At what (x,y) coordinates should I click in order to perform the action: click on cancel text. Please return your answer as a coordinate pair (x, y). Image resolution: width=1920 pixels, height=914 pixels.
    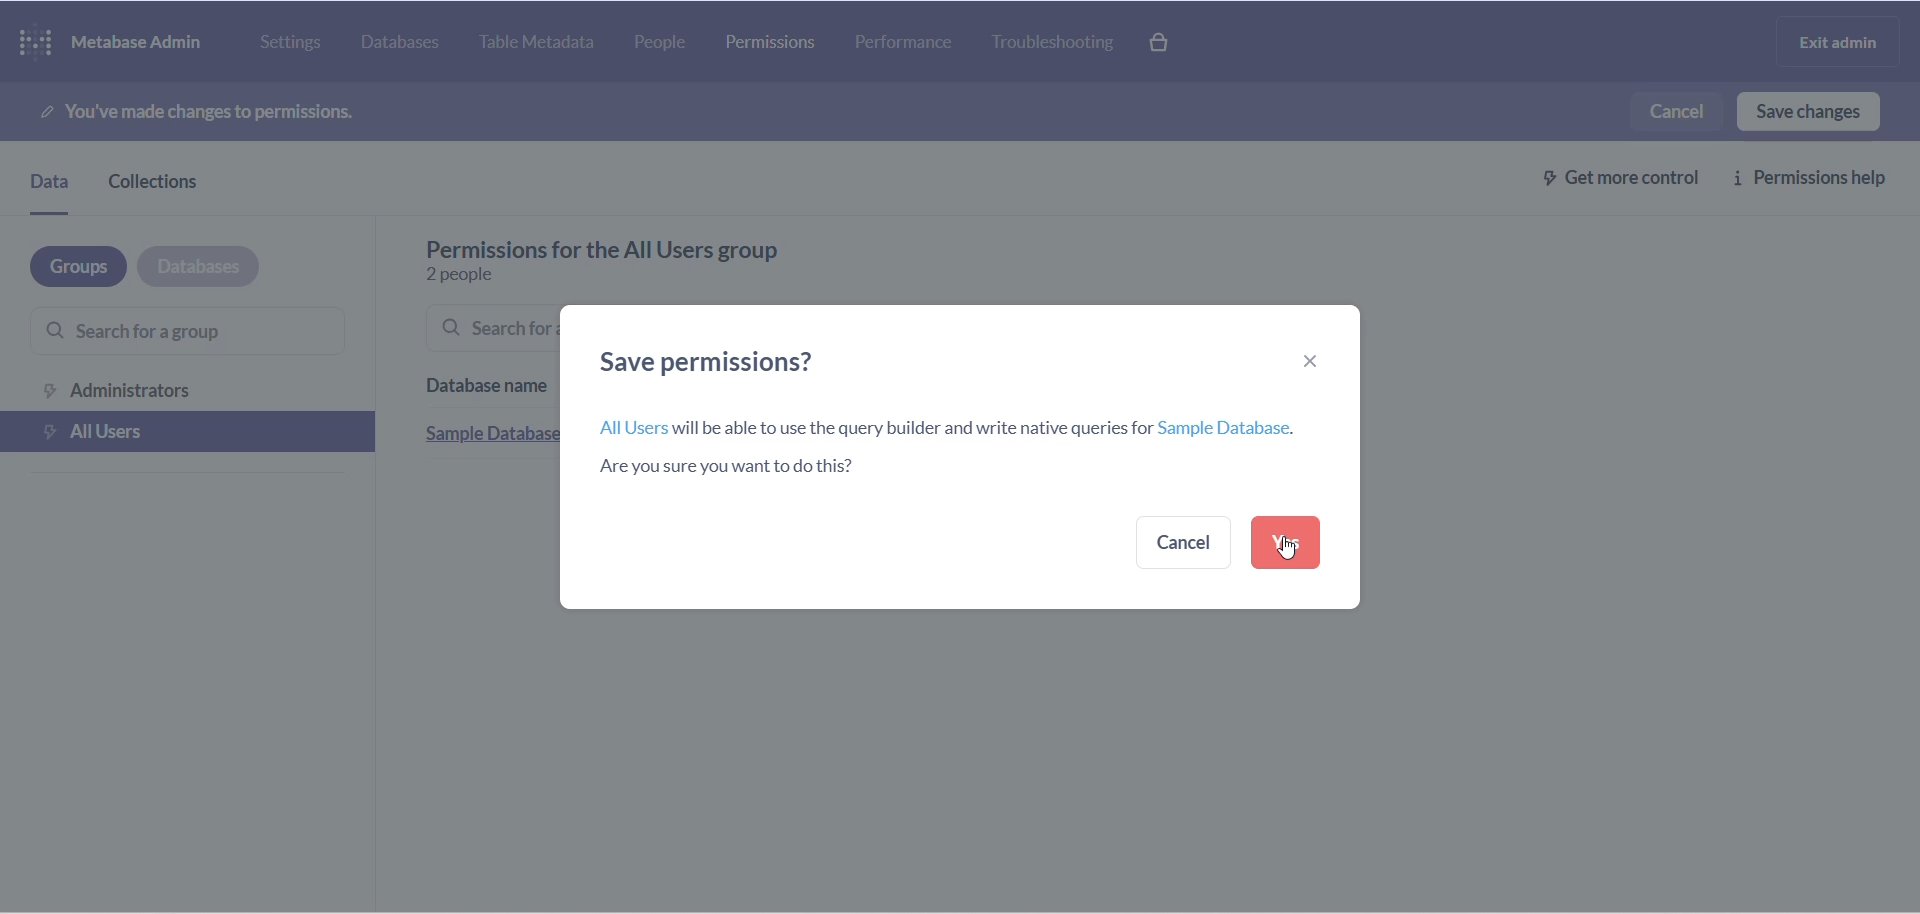
    Looking at the image, I should click on (1672, 111).